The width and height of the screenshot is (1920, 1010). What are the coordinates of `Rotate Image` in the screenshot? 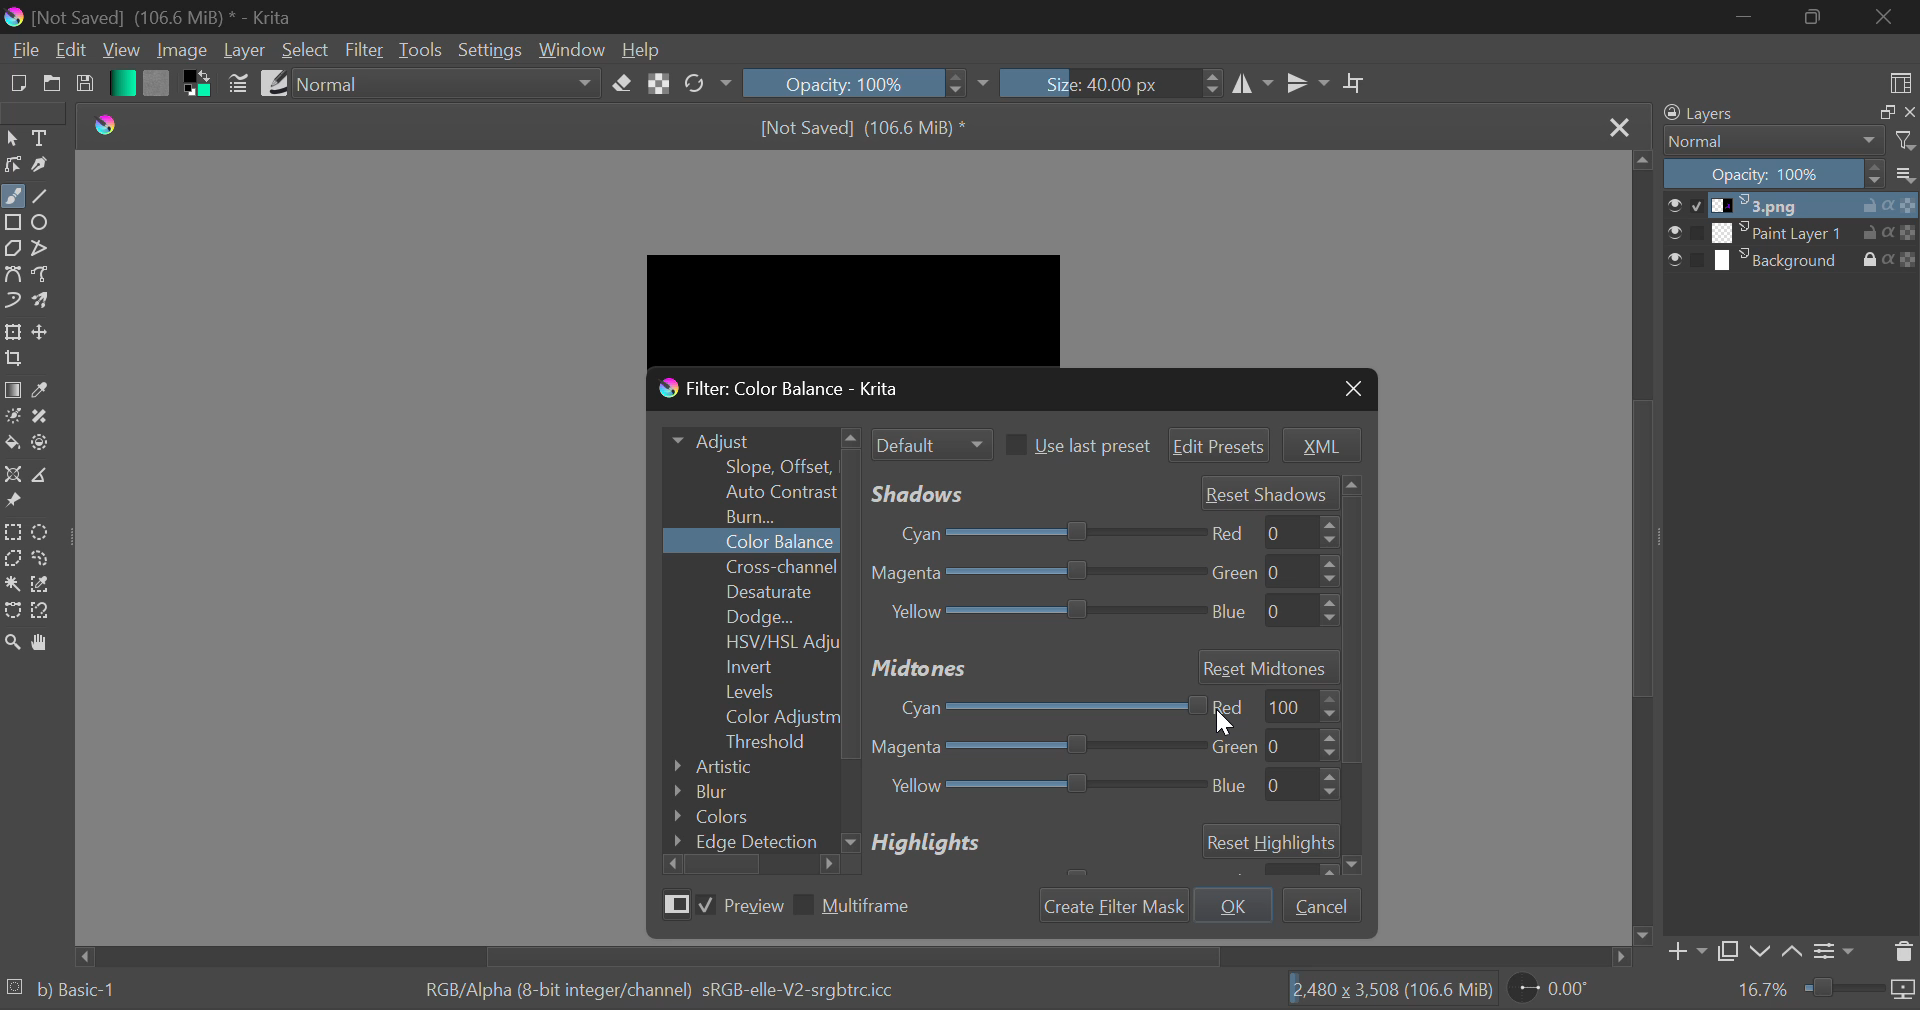 It's located at (706, 84).